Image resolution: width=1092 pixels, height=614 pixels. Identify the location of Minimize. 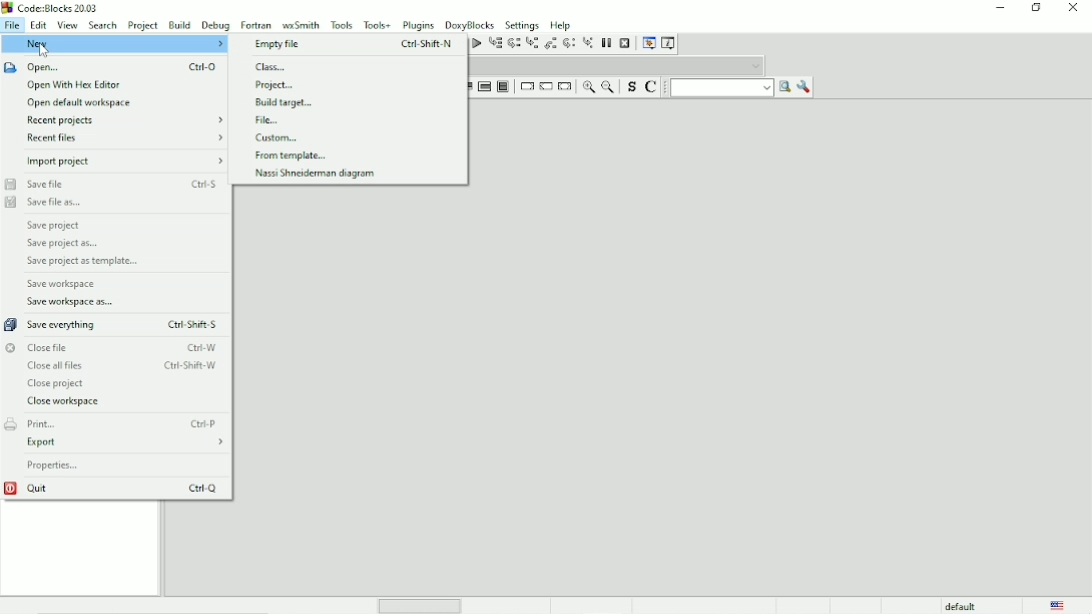
(1000, 8).